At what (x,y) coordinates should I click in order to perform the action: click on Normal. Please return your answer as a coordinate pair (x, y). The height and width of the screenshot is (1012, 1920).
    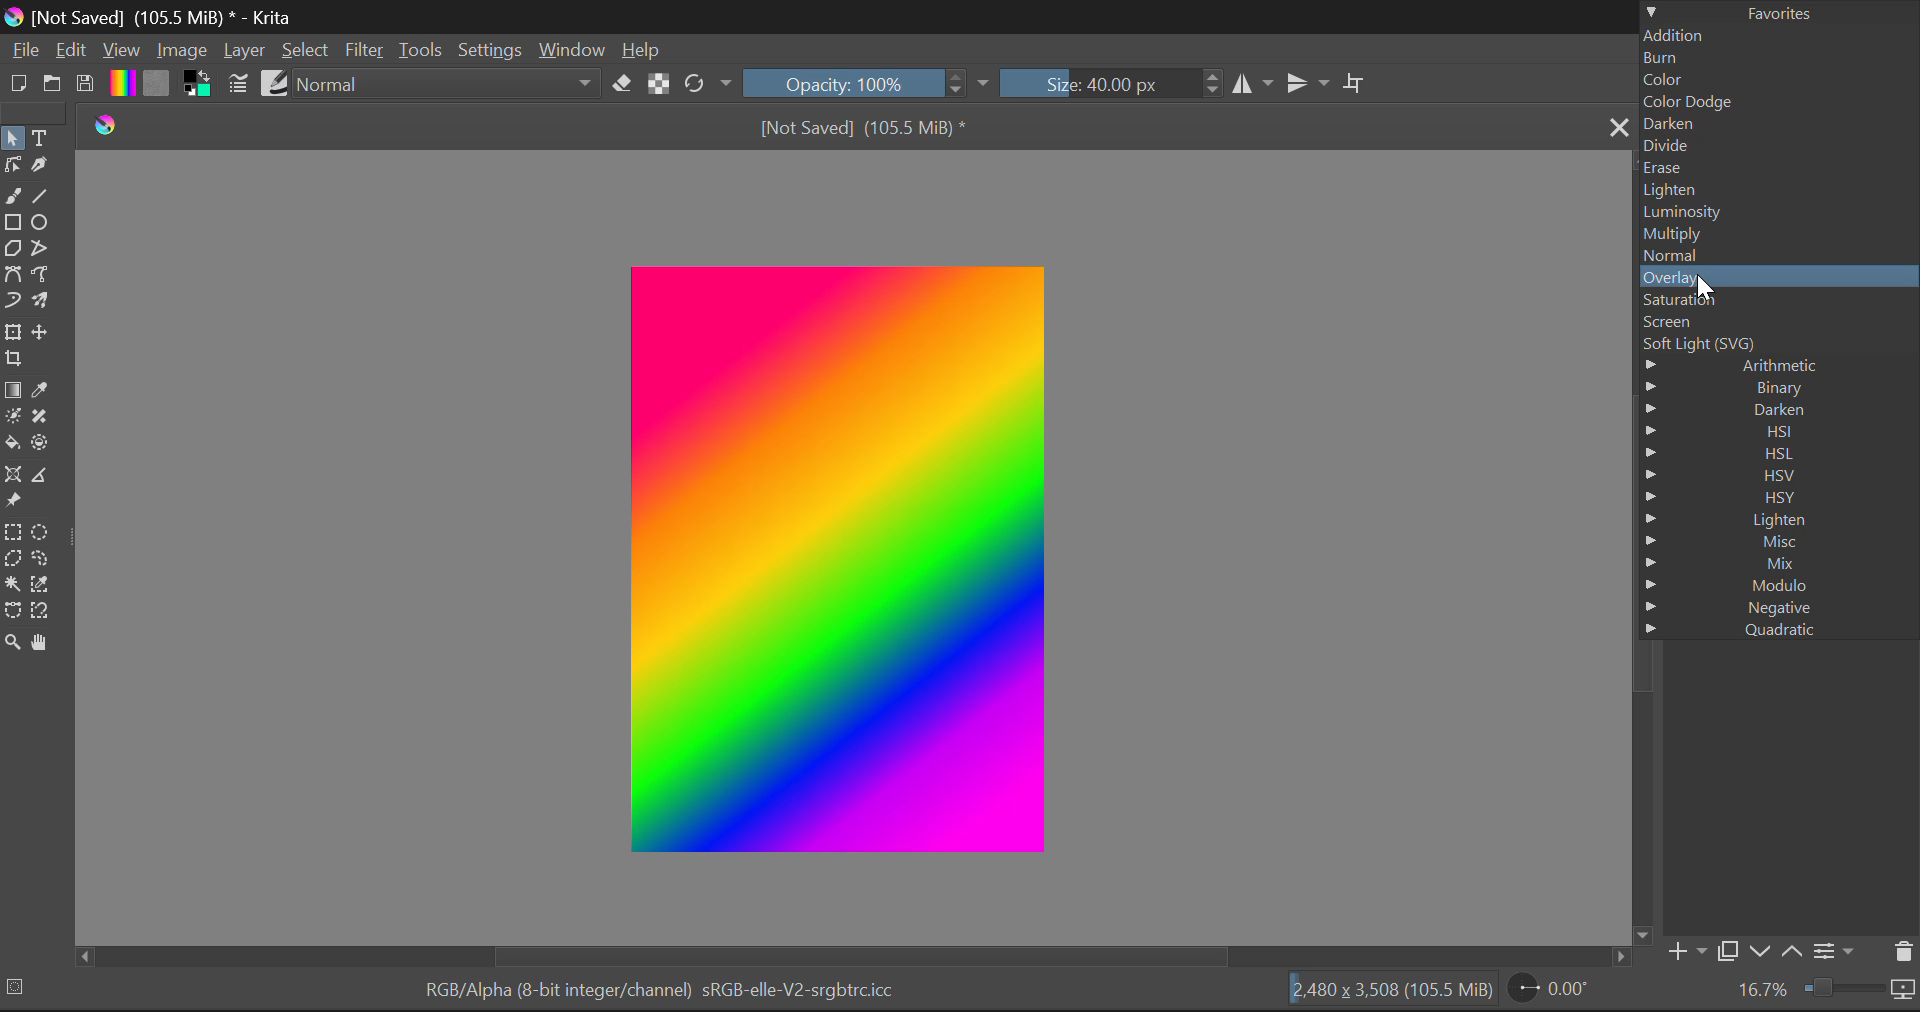
    Looking at the image, I should click on (1778, 256).